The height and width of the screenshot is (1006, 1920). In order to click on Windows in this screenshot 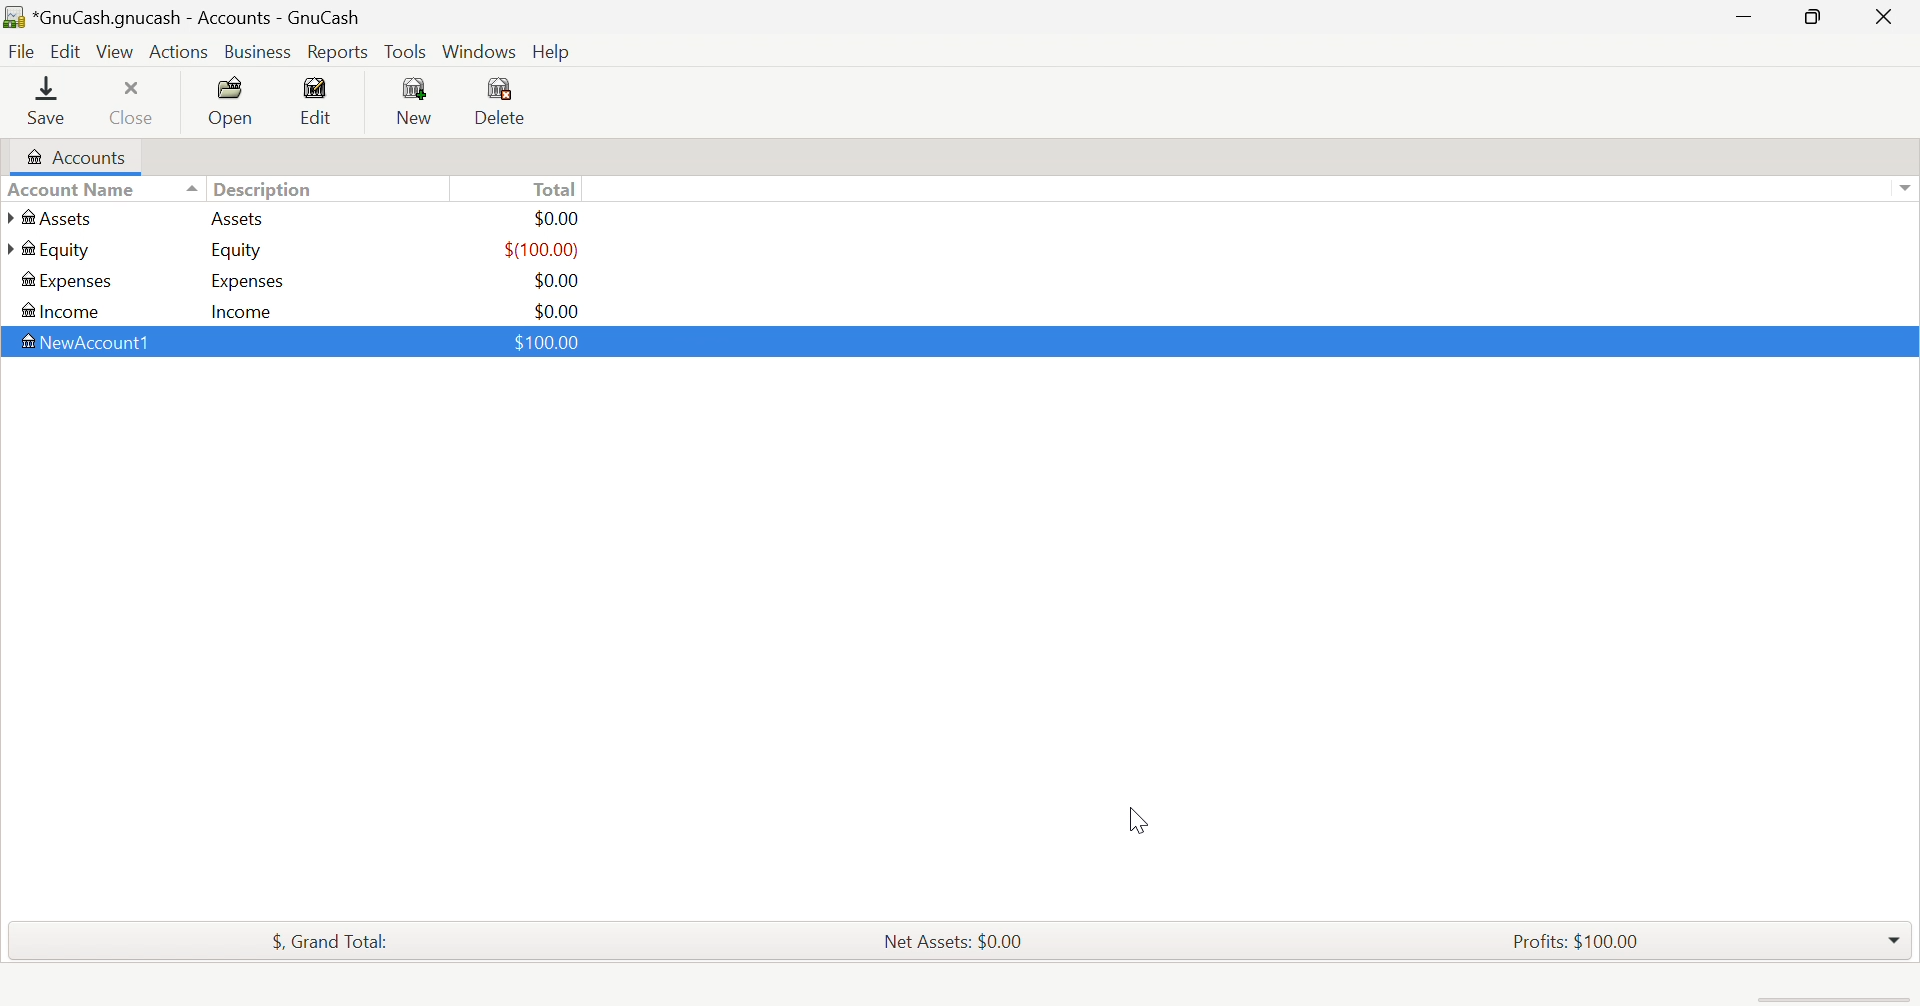, I will do `click(478, 51)`.